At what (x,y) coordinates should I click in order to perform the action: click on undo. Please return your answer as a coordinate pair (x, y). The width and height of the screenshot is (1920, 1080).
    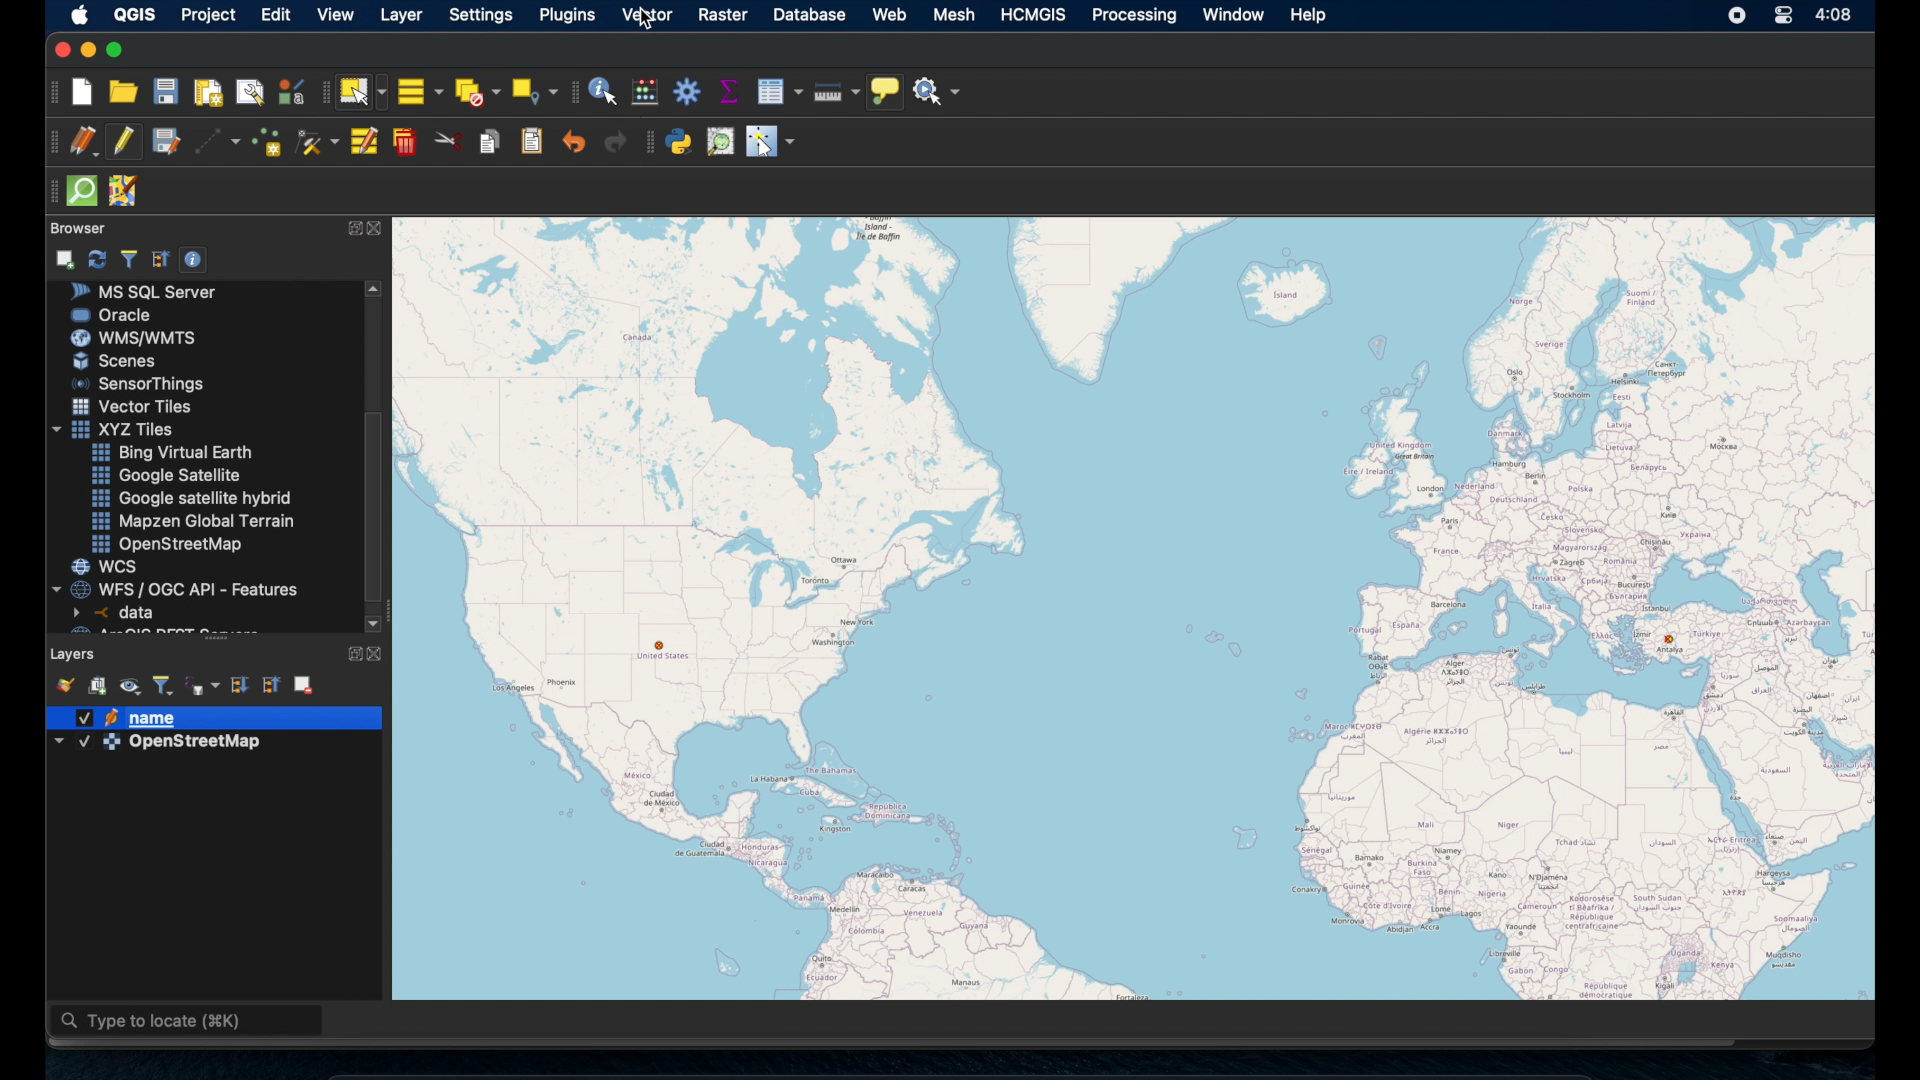
    Looking at the image, I should click on (574, 143).